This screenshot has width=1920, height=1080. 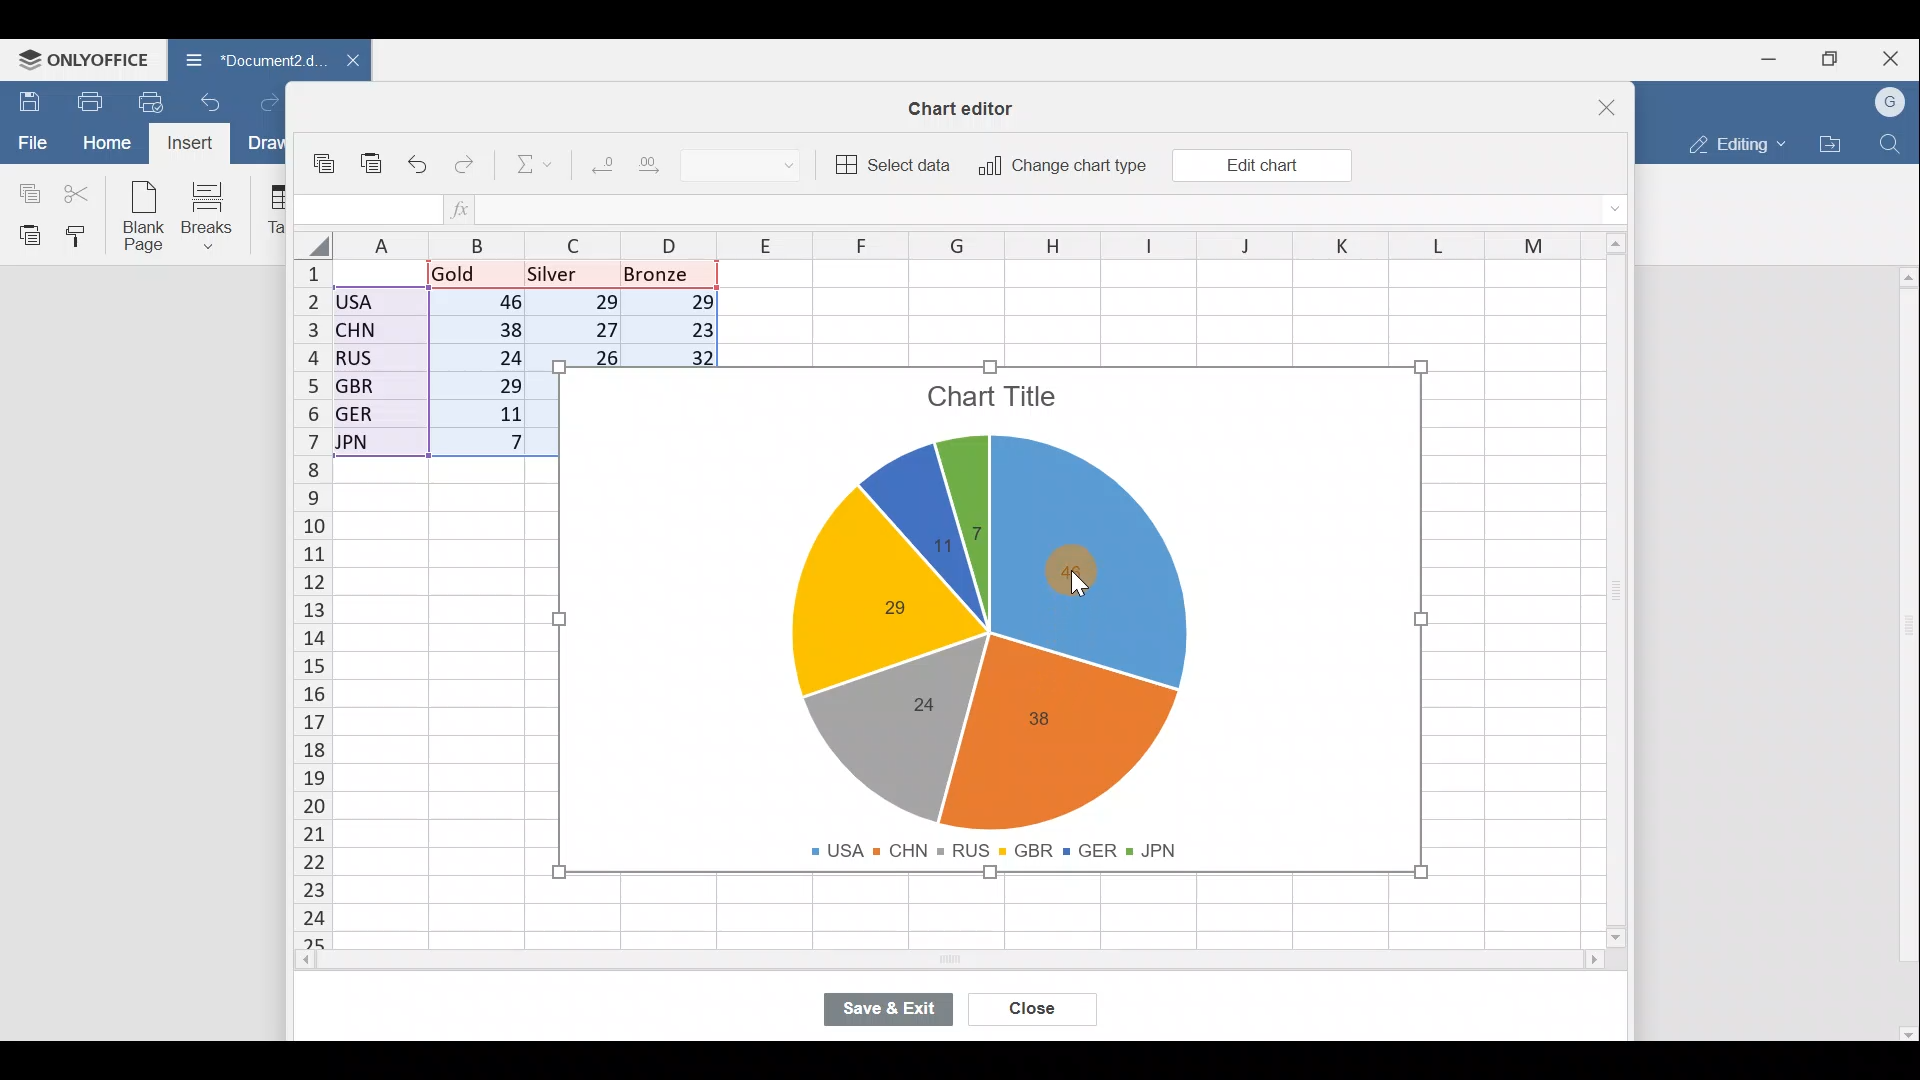 I want to click on Select data, so click(x=892, y=162).